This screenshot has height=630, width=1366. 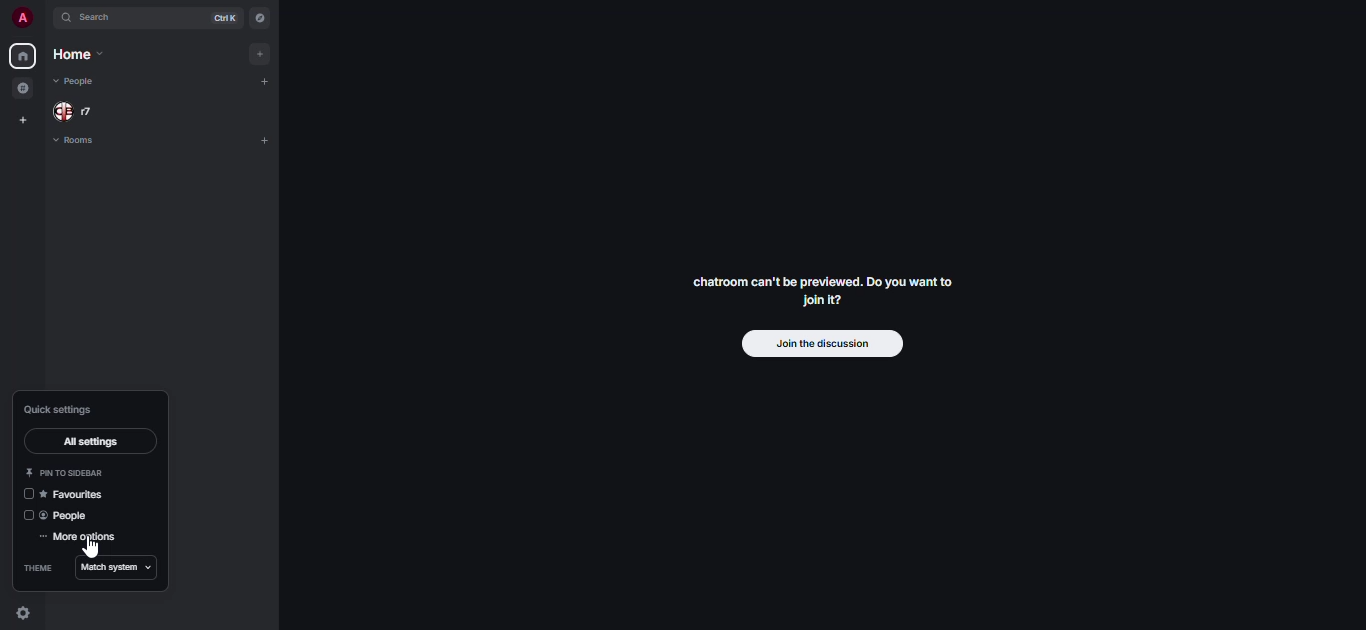 I want to click on all settings, so click(x=92, y=441).